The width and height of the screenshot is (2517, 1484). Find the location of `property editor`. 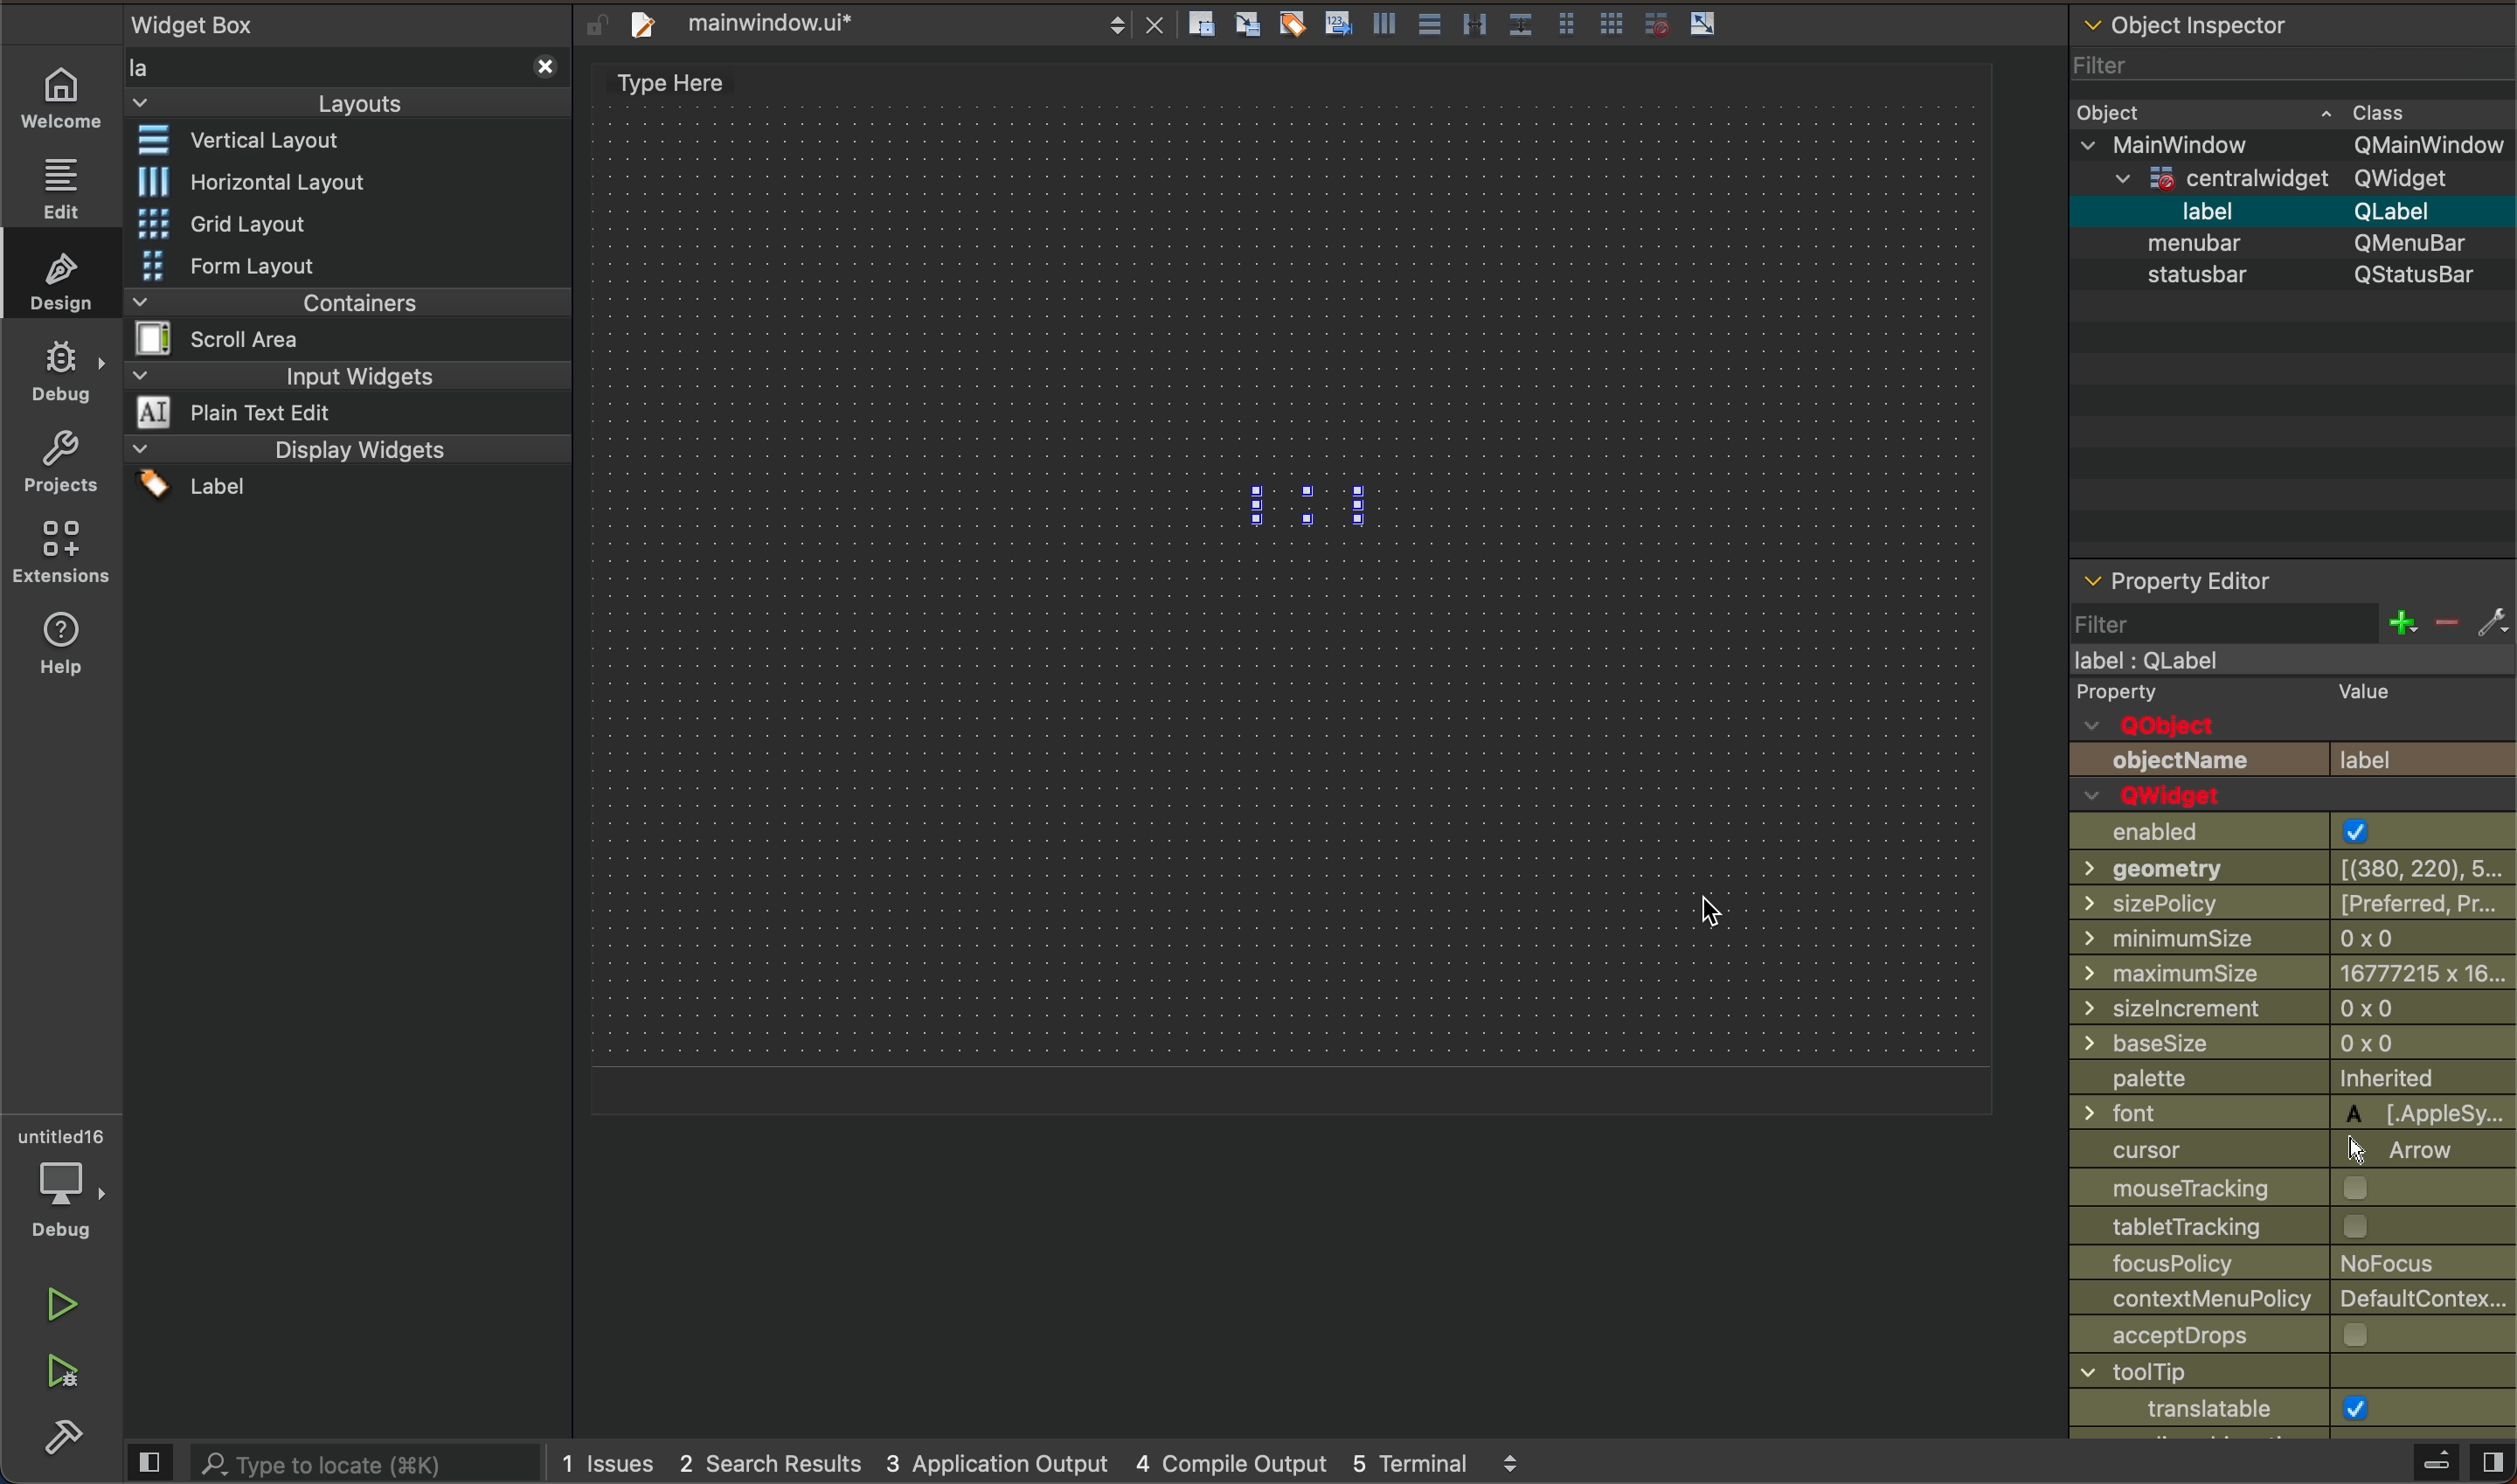

property editor is located at coordinates (2201, 577).